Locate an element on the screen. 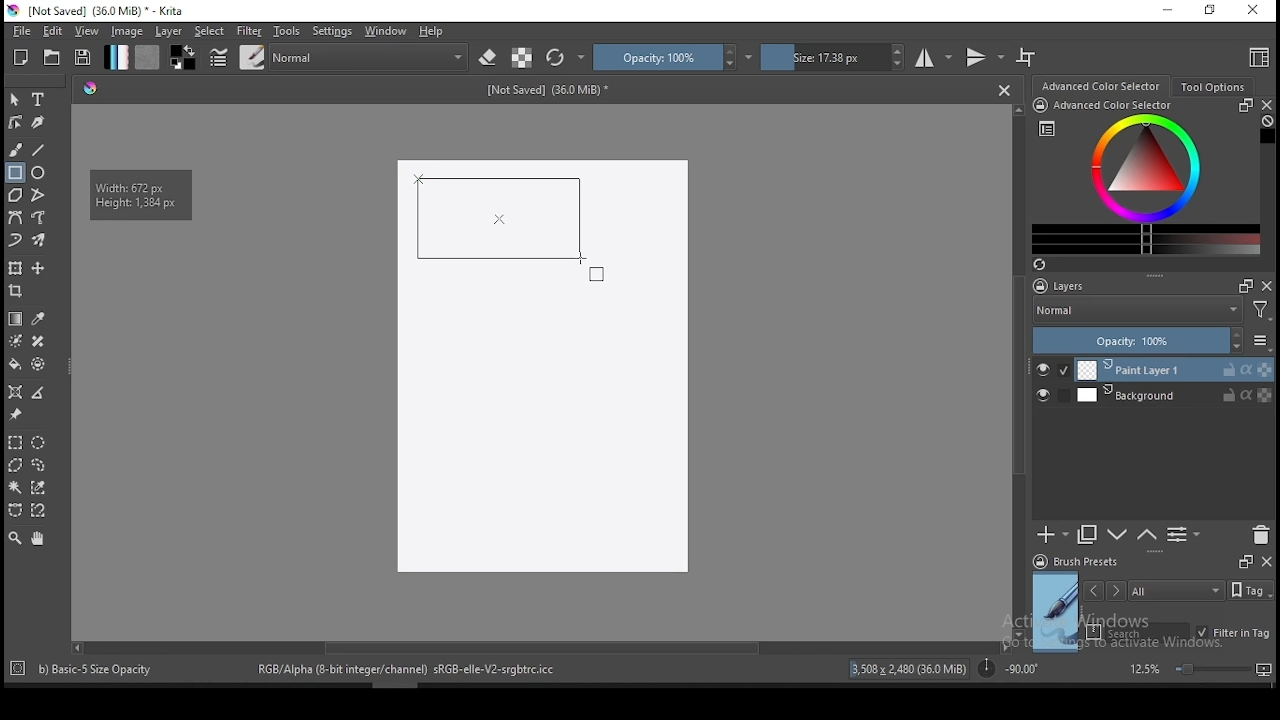  paint bucket tool is located at coordinates (15, 364).